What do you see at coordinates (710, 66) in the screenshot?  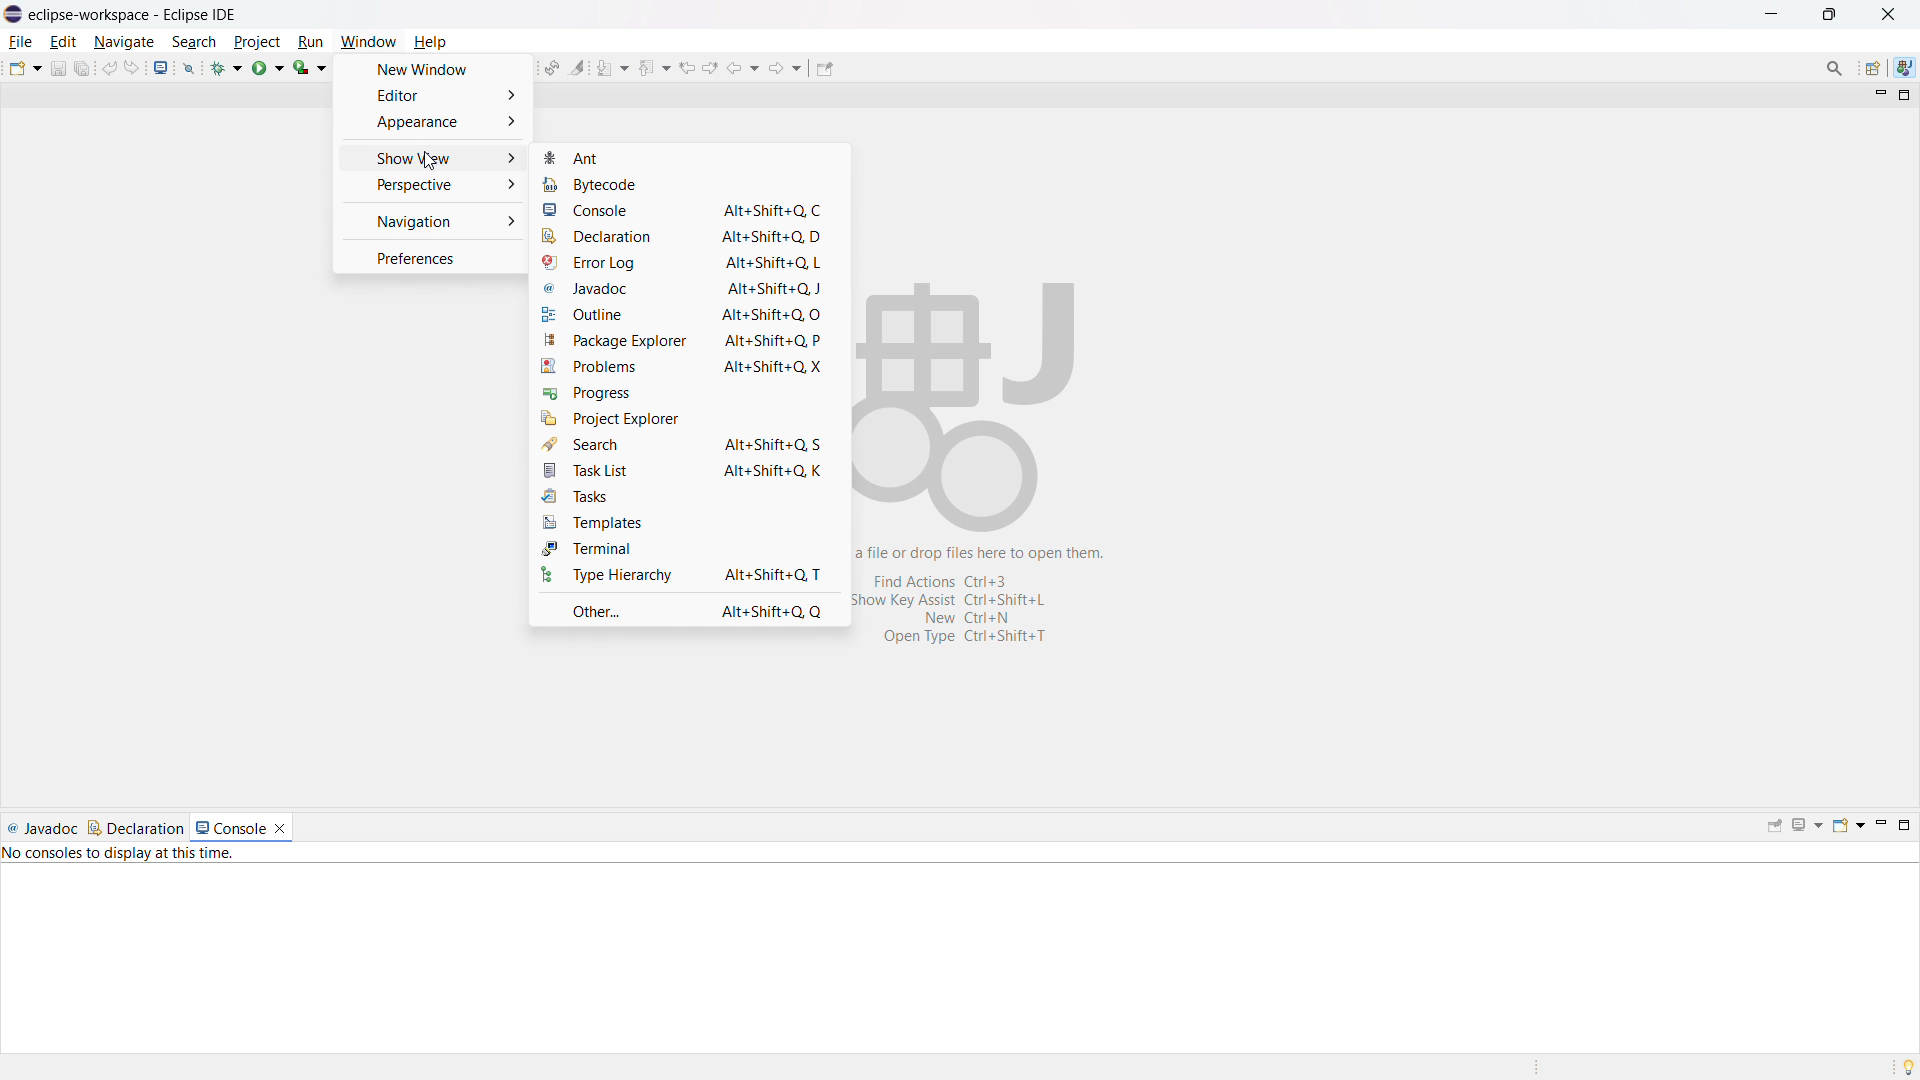 I see `view next location` at bounding box center [710, 66].